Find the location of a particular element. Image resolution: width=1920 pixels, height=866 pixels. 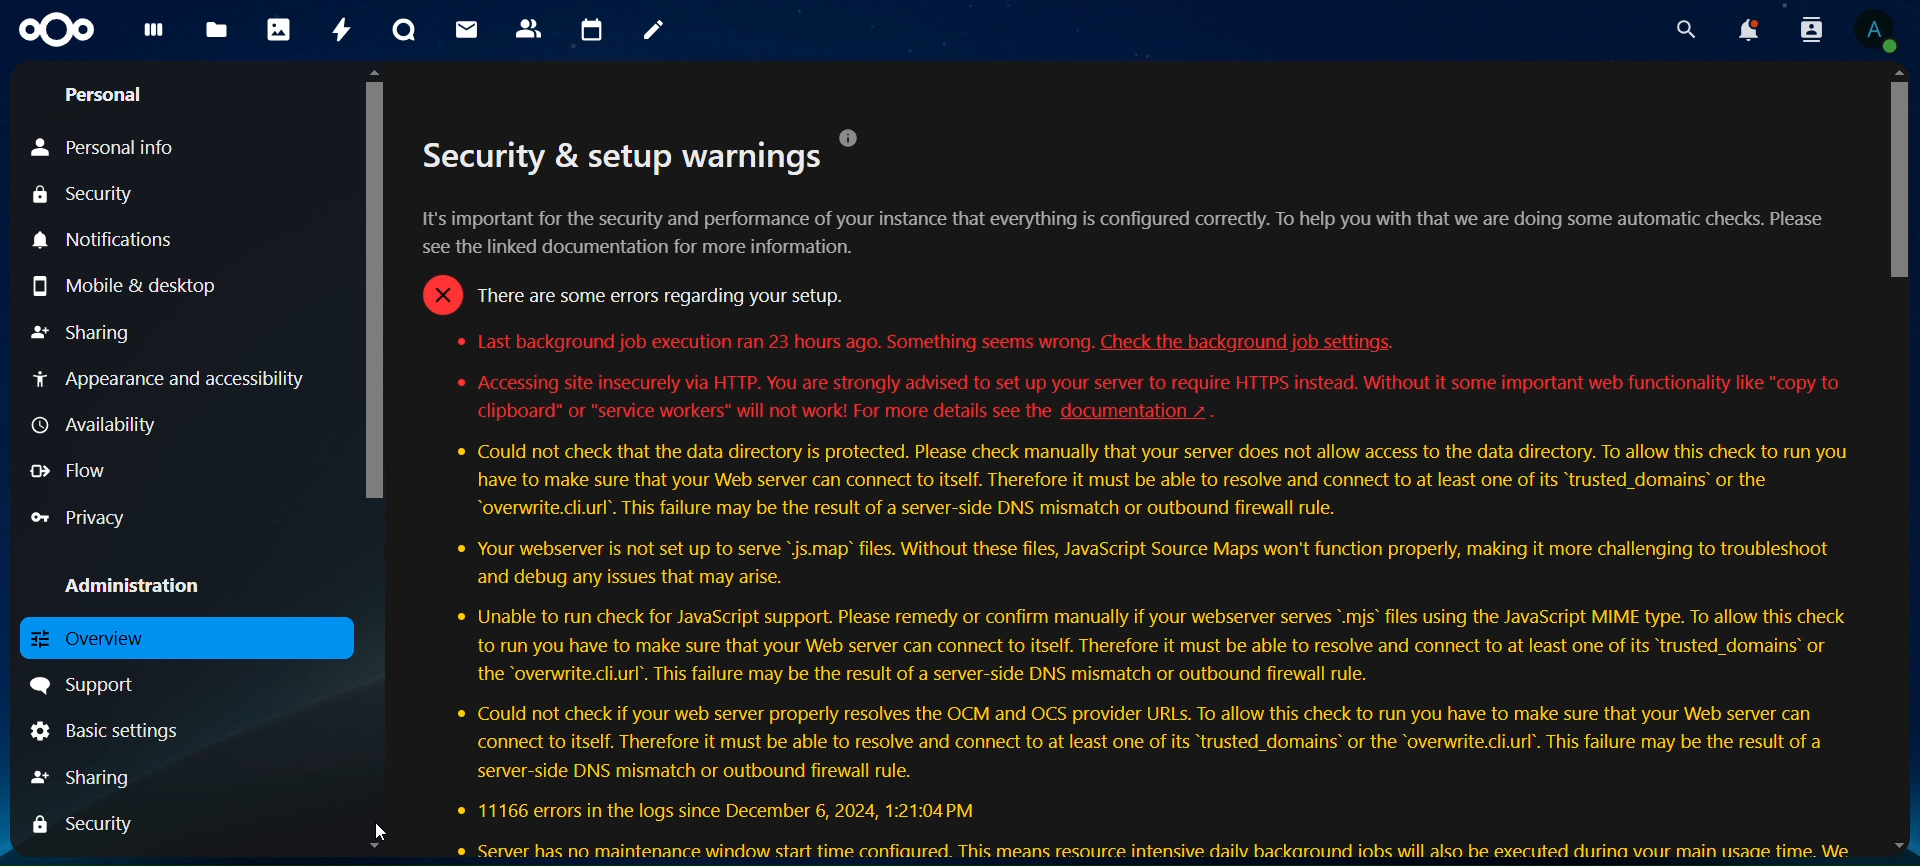

basic settings is located at coordinates (115, 732).